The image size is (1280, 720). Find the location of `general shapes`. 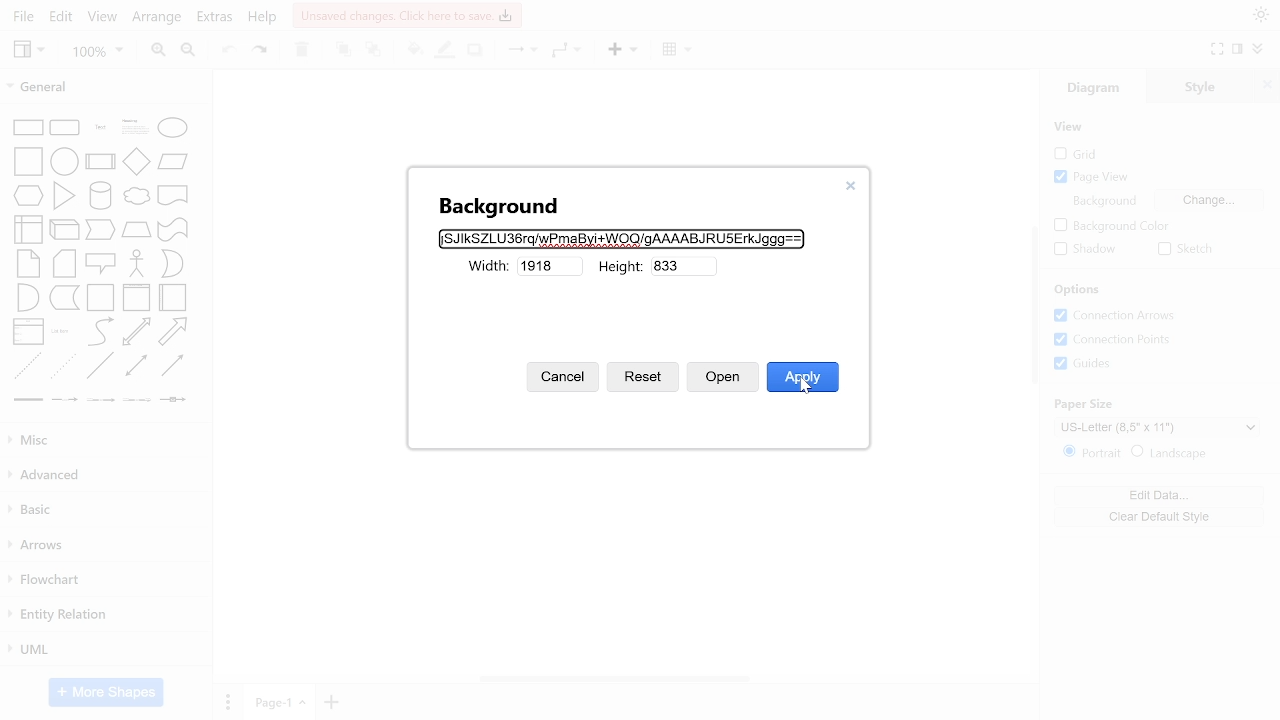

general shapes is located at coordinates (64, 194).